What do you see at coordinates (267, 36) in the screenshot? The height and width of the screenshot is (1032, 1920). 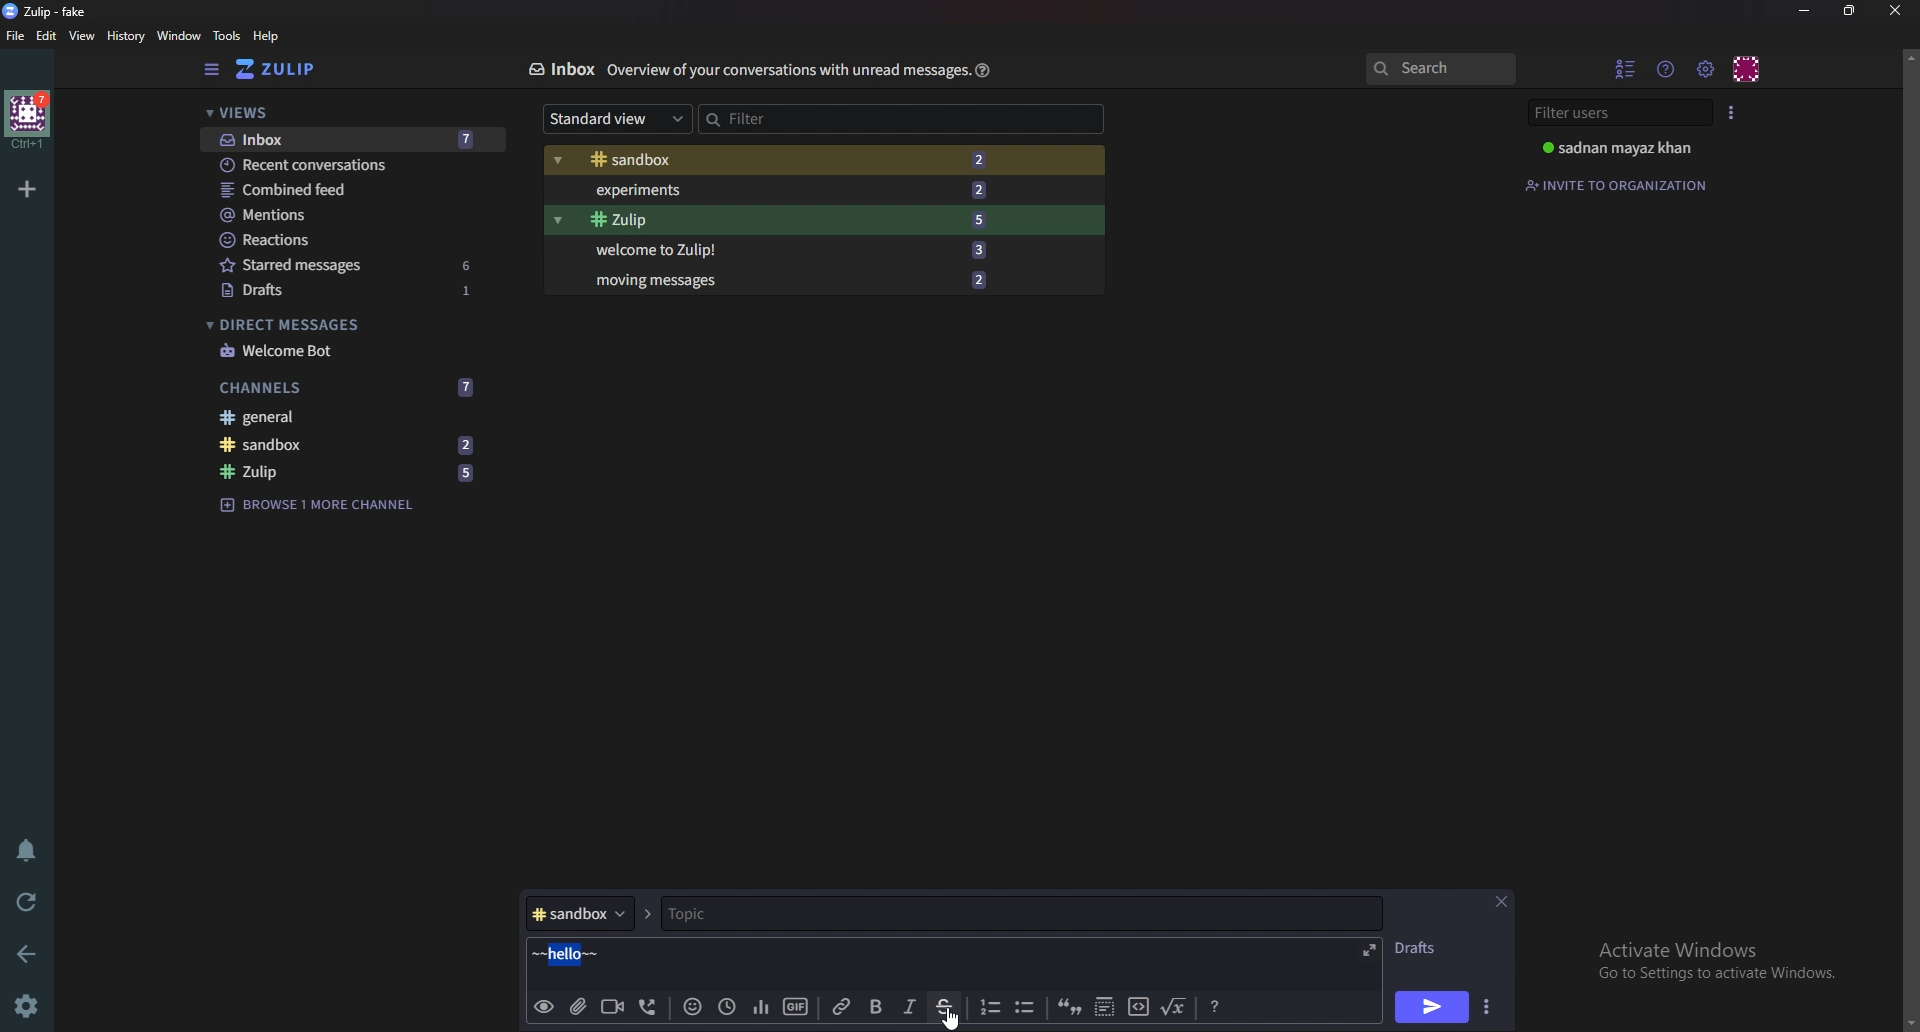 I see `help` at bounding box center [267, 36].